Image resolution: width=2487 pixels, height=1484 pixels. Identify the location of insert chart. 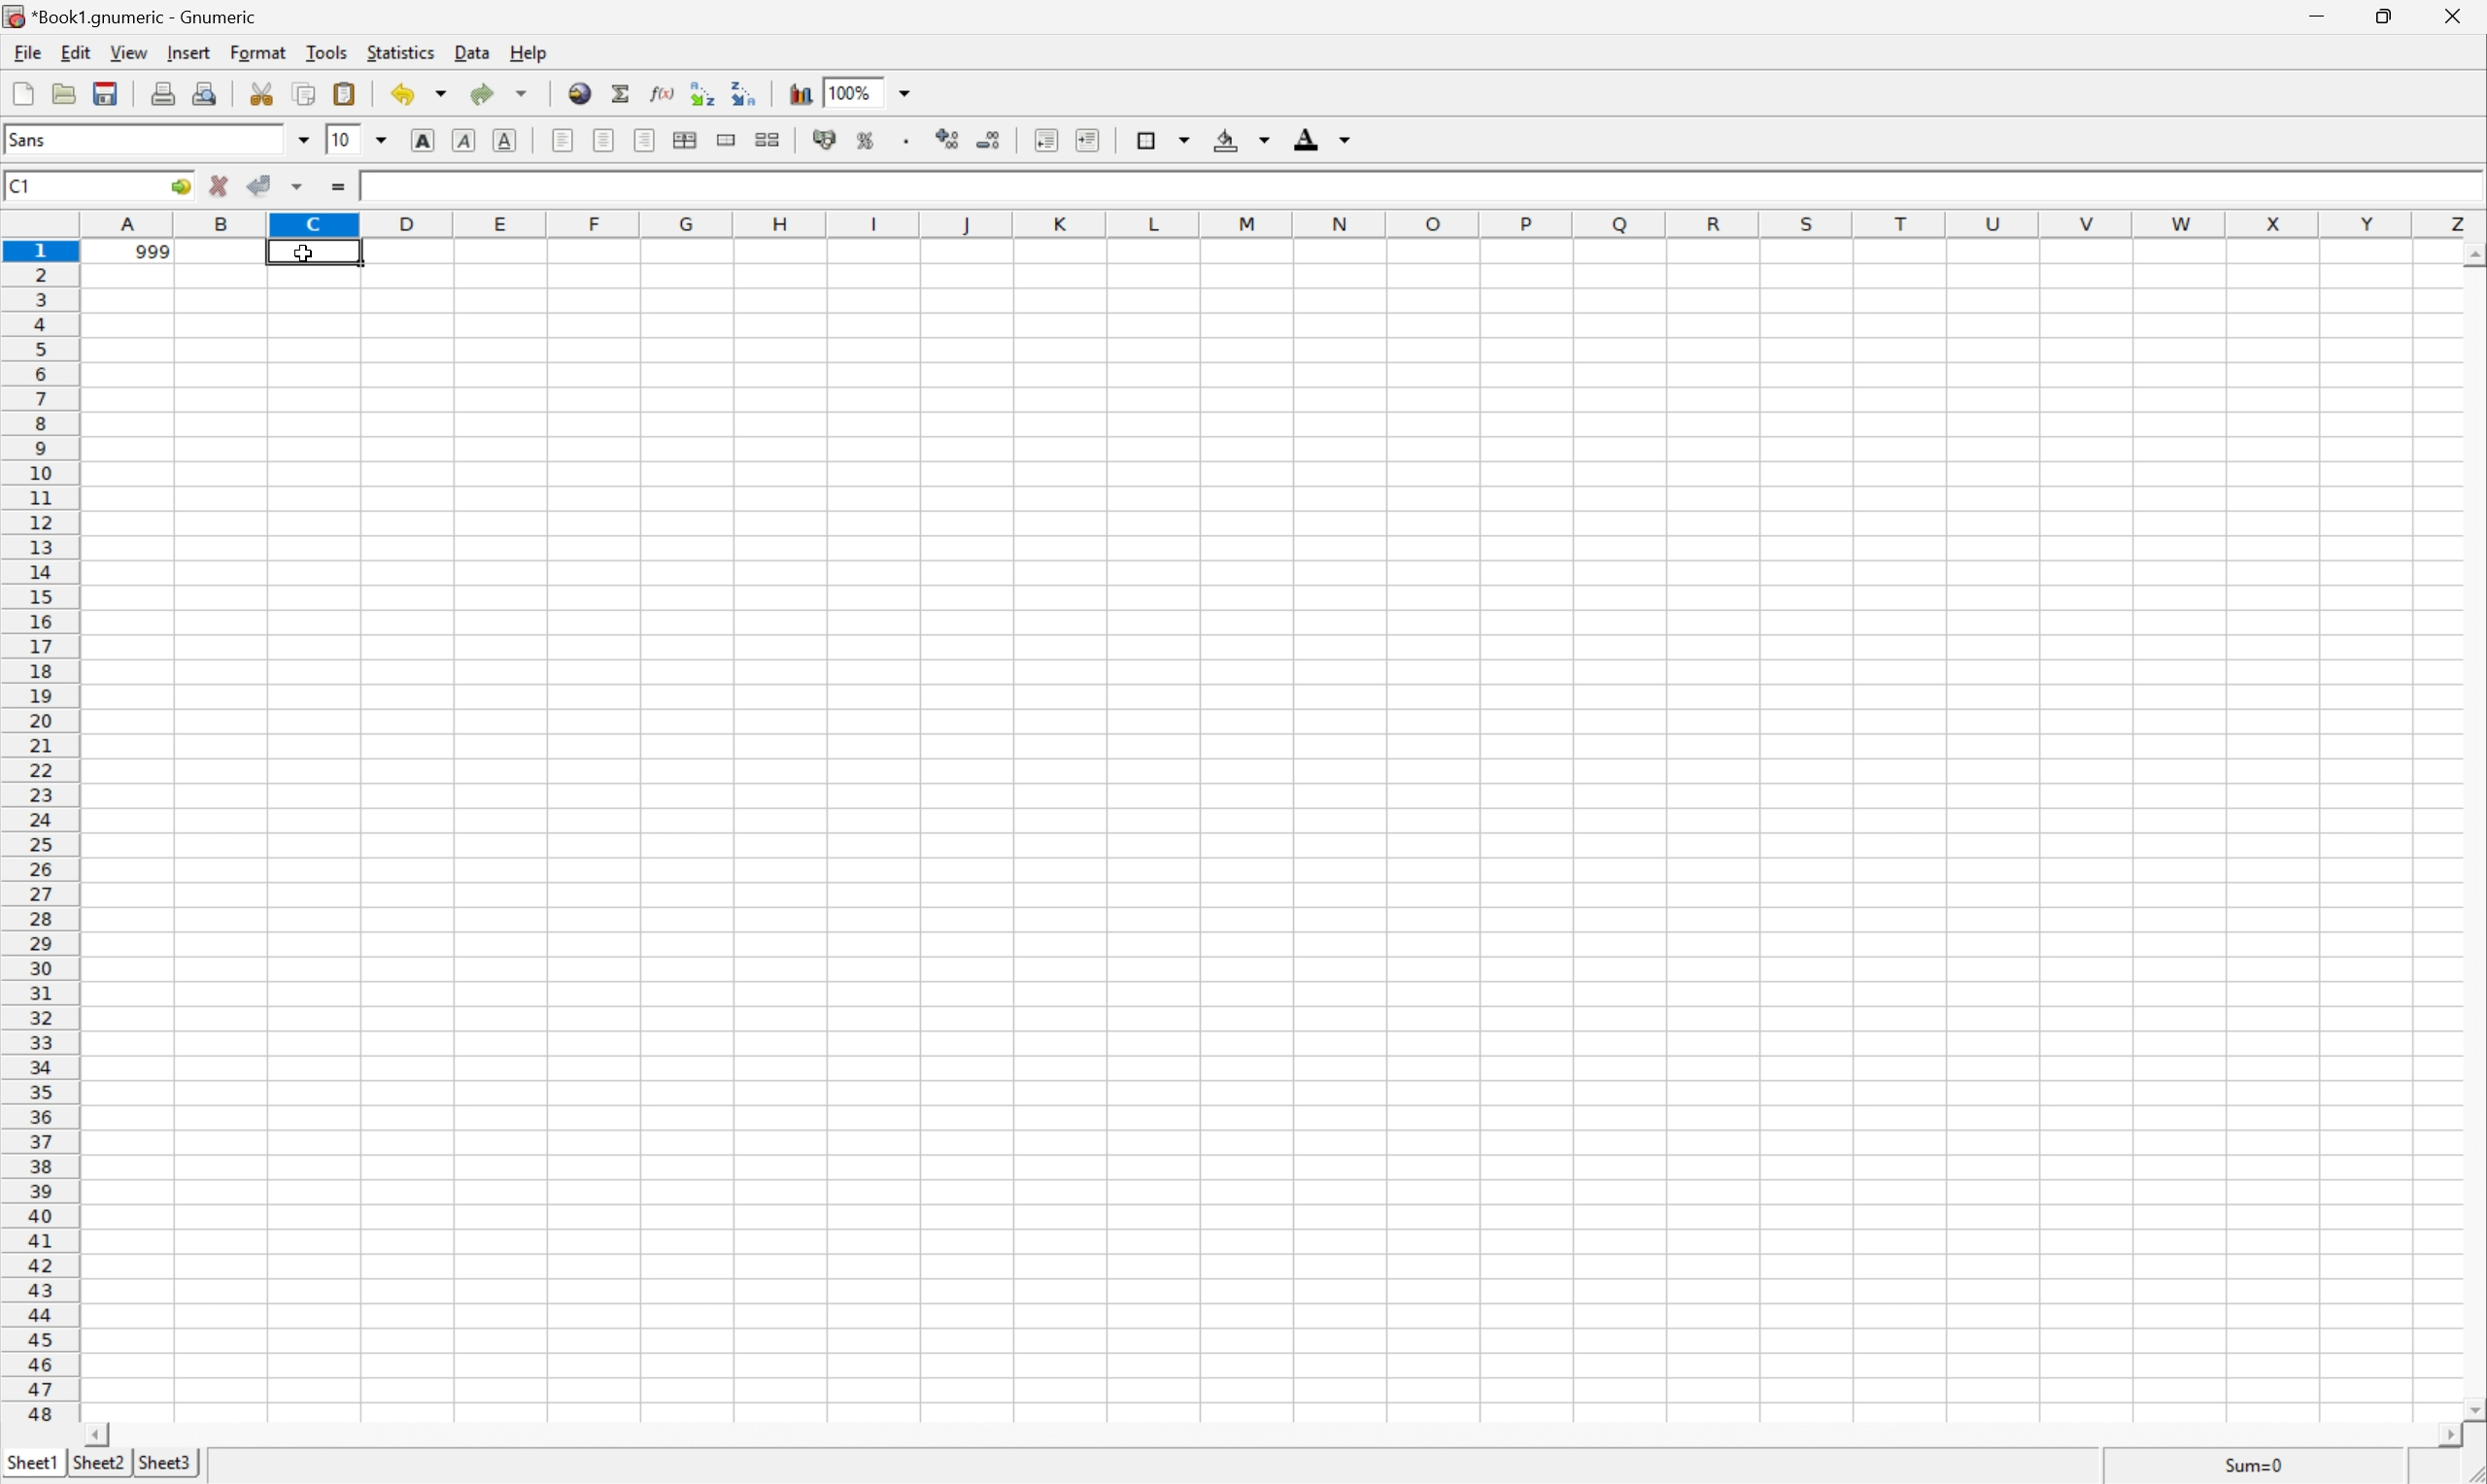
(799, 93).